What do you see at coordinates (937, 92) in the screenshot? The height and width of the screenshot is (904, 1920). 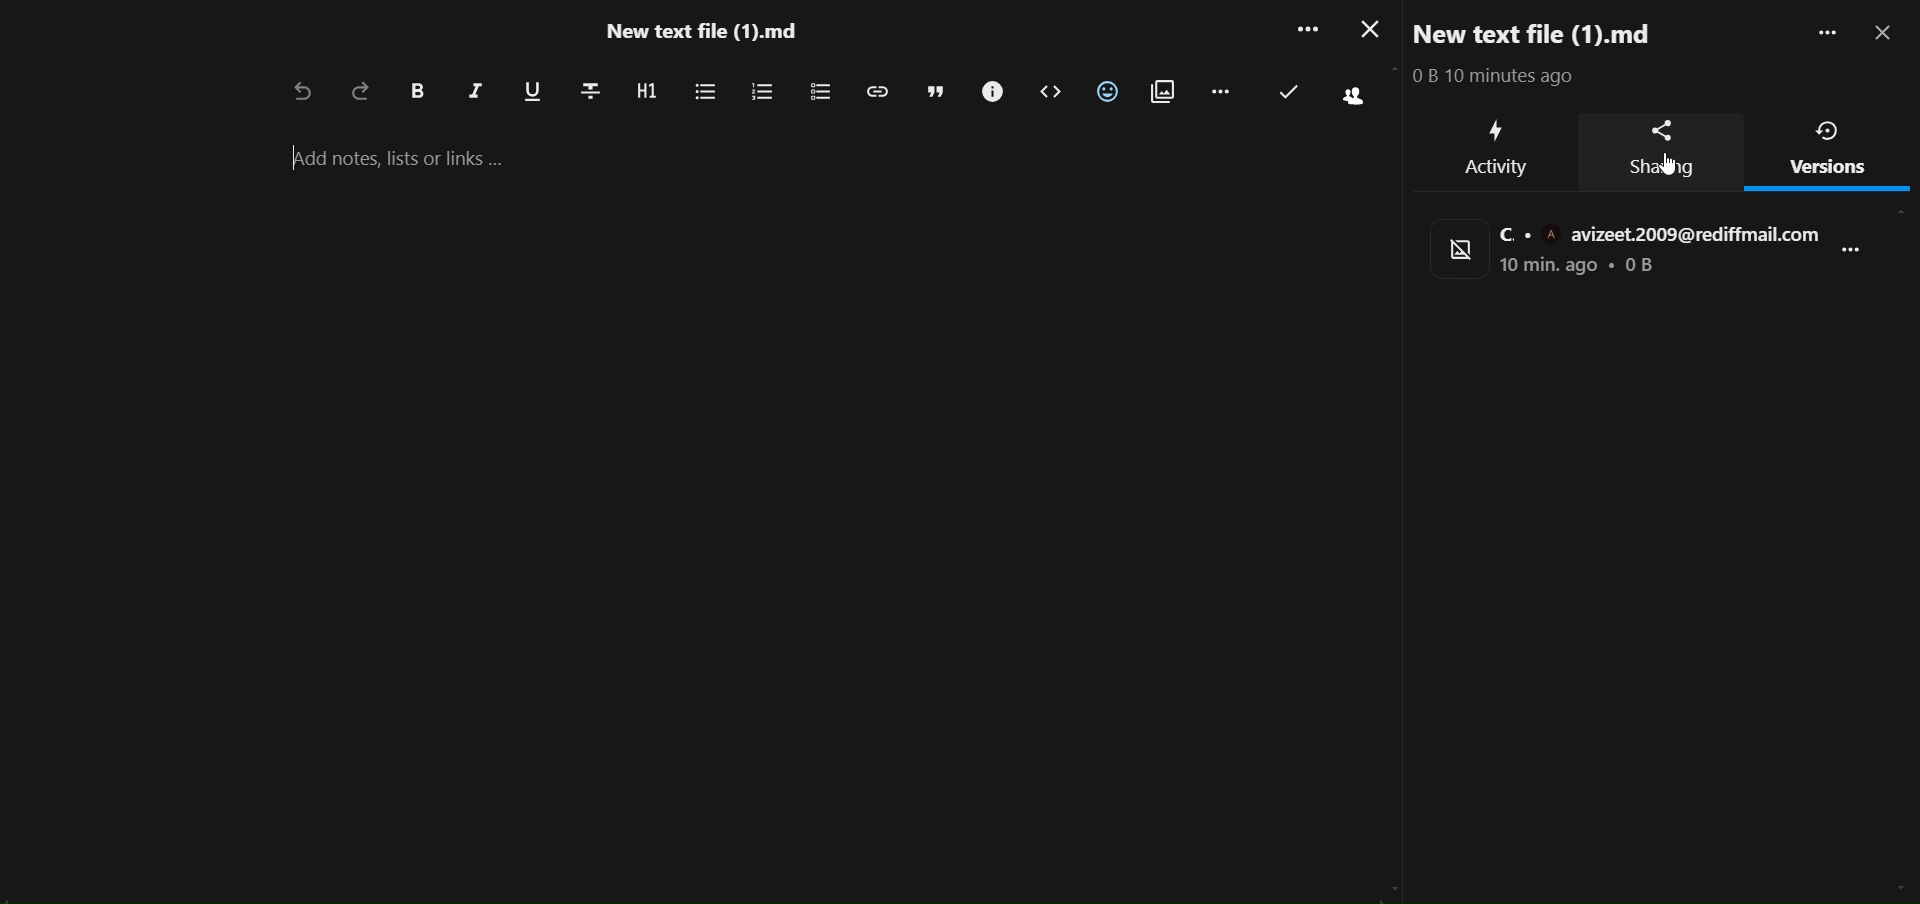 I see `block quote` at bounding box center [937, 92].